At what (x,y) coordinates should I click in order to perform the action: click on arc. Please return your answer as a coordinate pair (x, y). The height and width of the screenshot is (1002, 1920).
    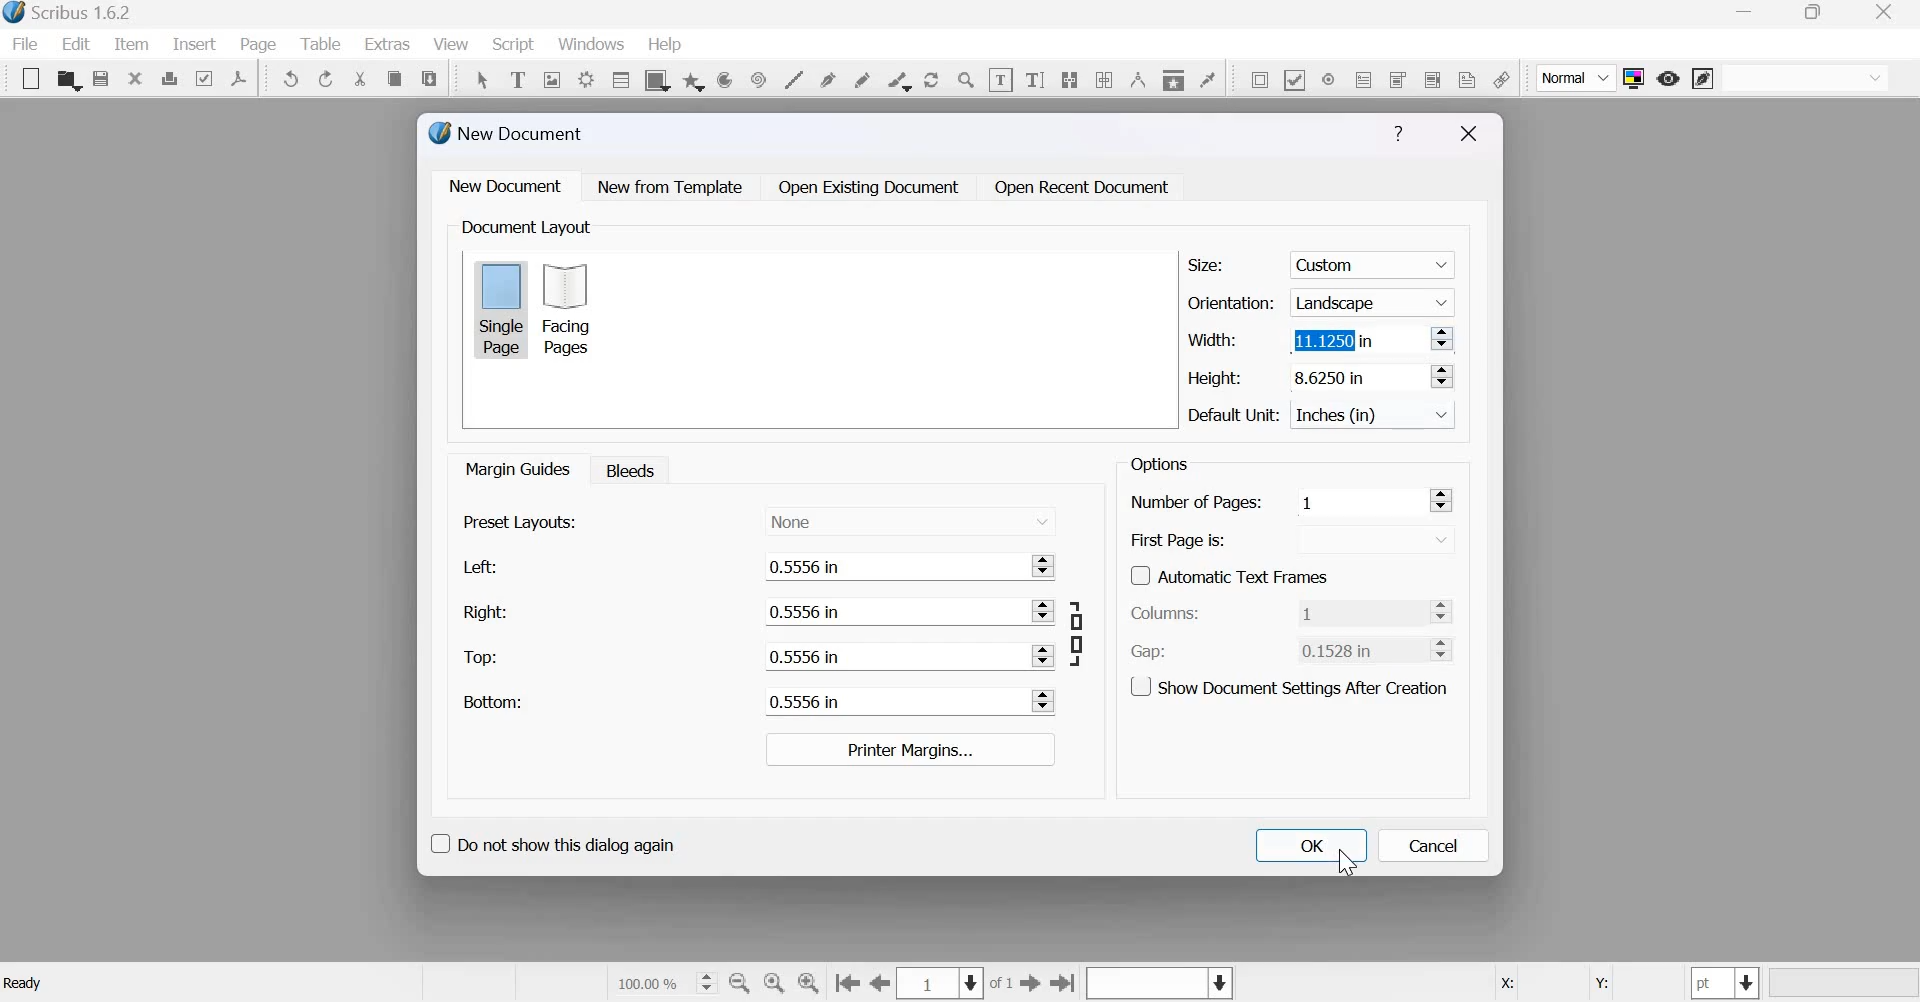
    Looking at the image, I should click on (693, 79).